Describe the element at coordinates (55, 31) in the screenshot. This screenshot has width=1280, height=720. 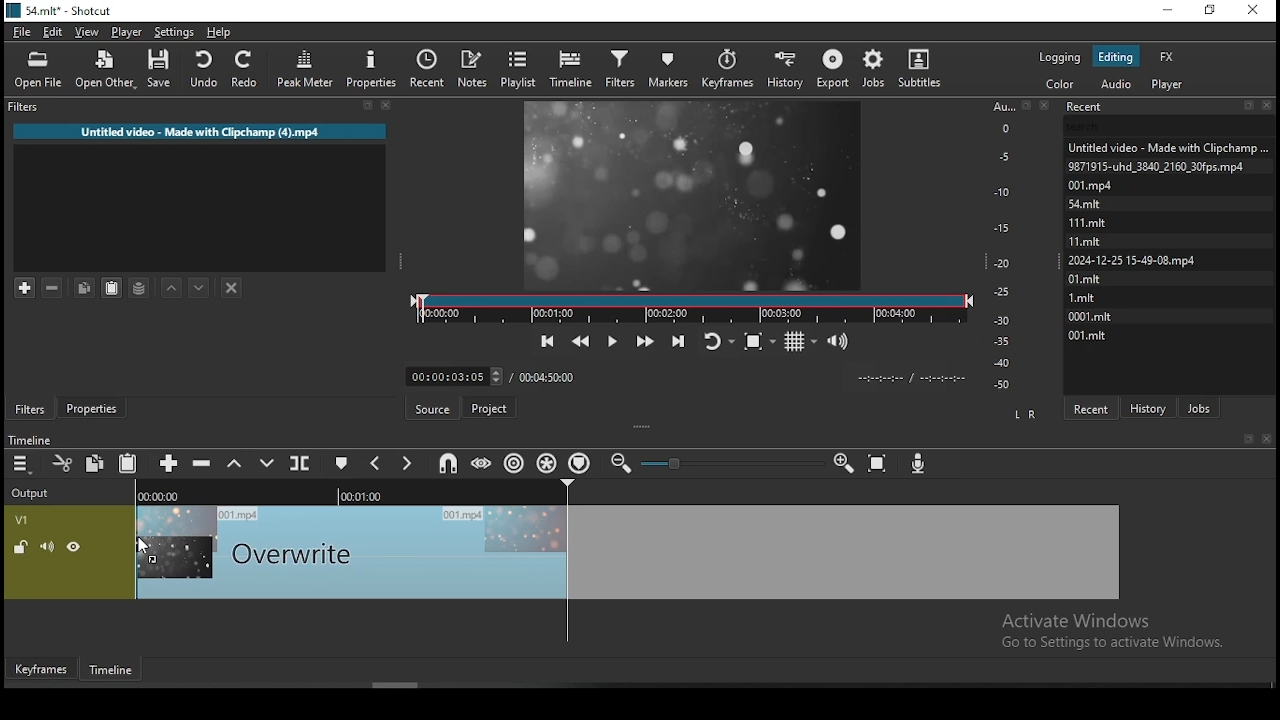
I see `edit` at that location.